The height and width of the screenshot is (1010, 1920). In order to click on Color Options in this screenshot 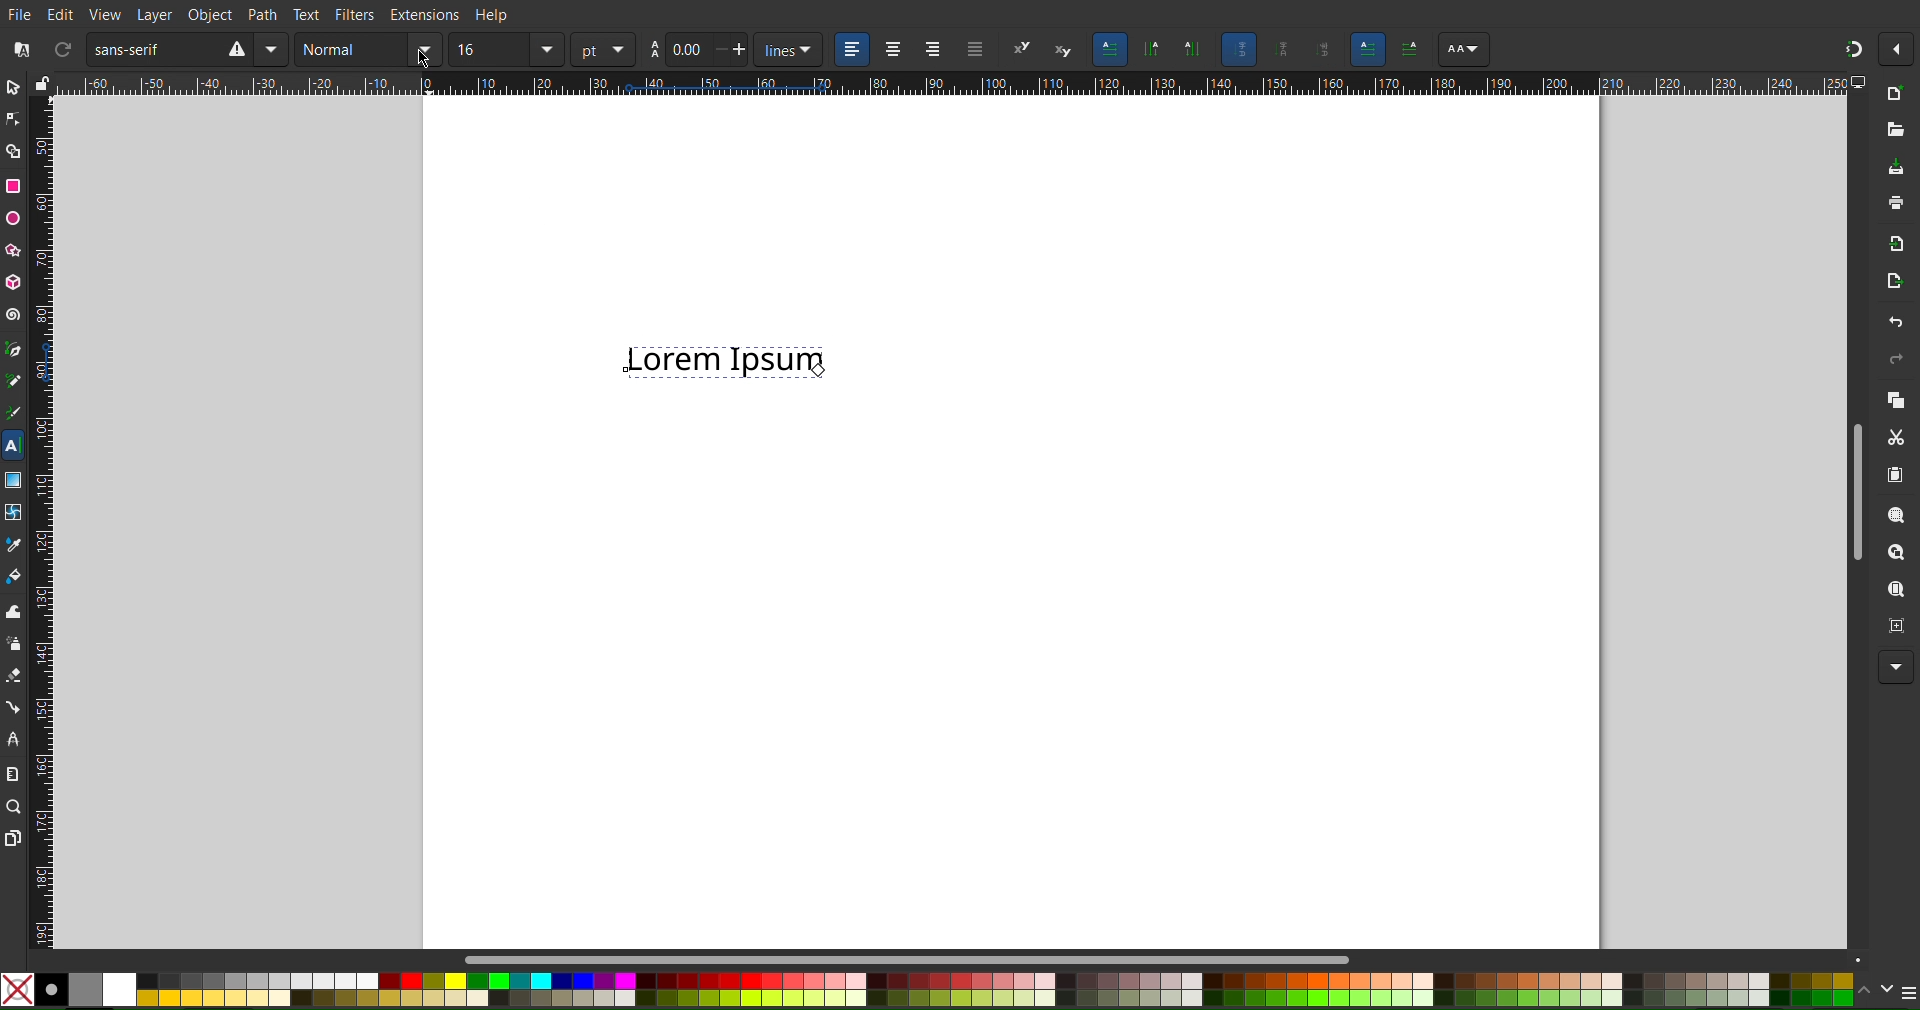, I will do `click(1892, 991)`.